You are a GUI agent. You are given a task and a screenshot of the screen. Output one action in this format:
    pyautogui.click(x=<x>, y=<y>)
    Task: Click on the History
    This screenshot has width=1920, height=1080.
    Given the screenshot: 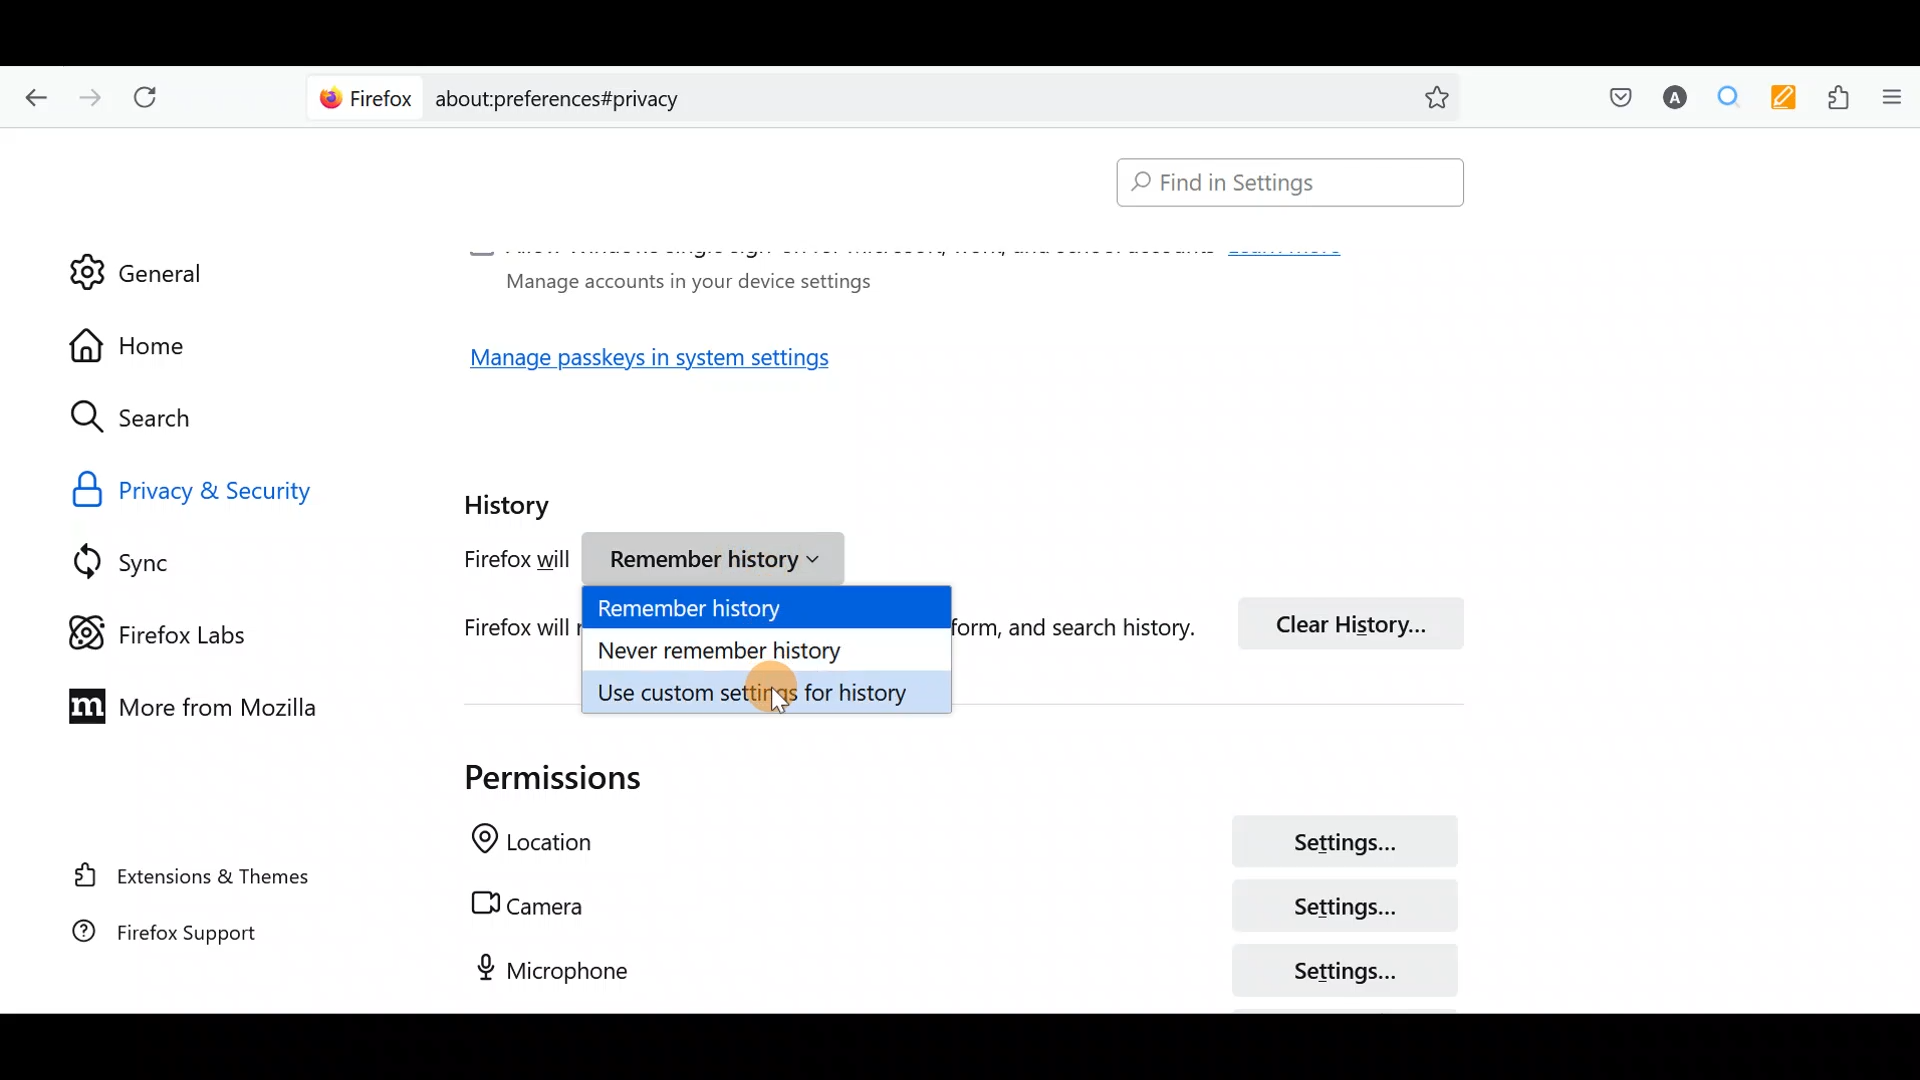 What is the action you would take?
    pyautogui.click(x=512, y=499)
    